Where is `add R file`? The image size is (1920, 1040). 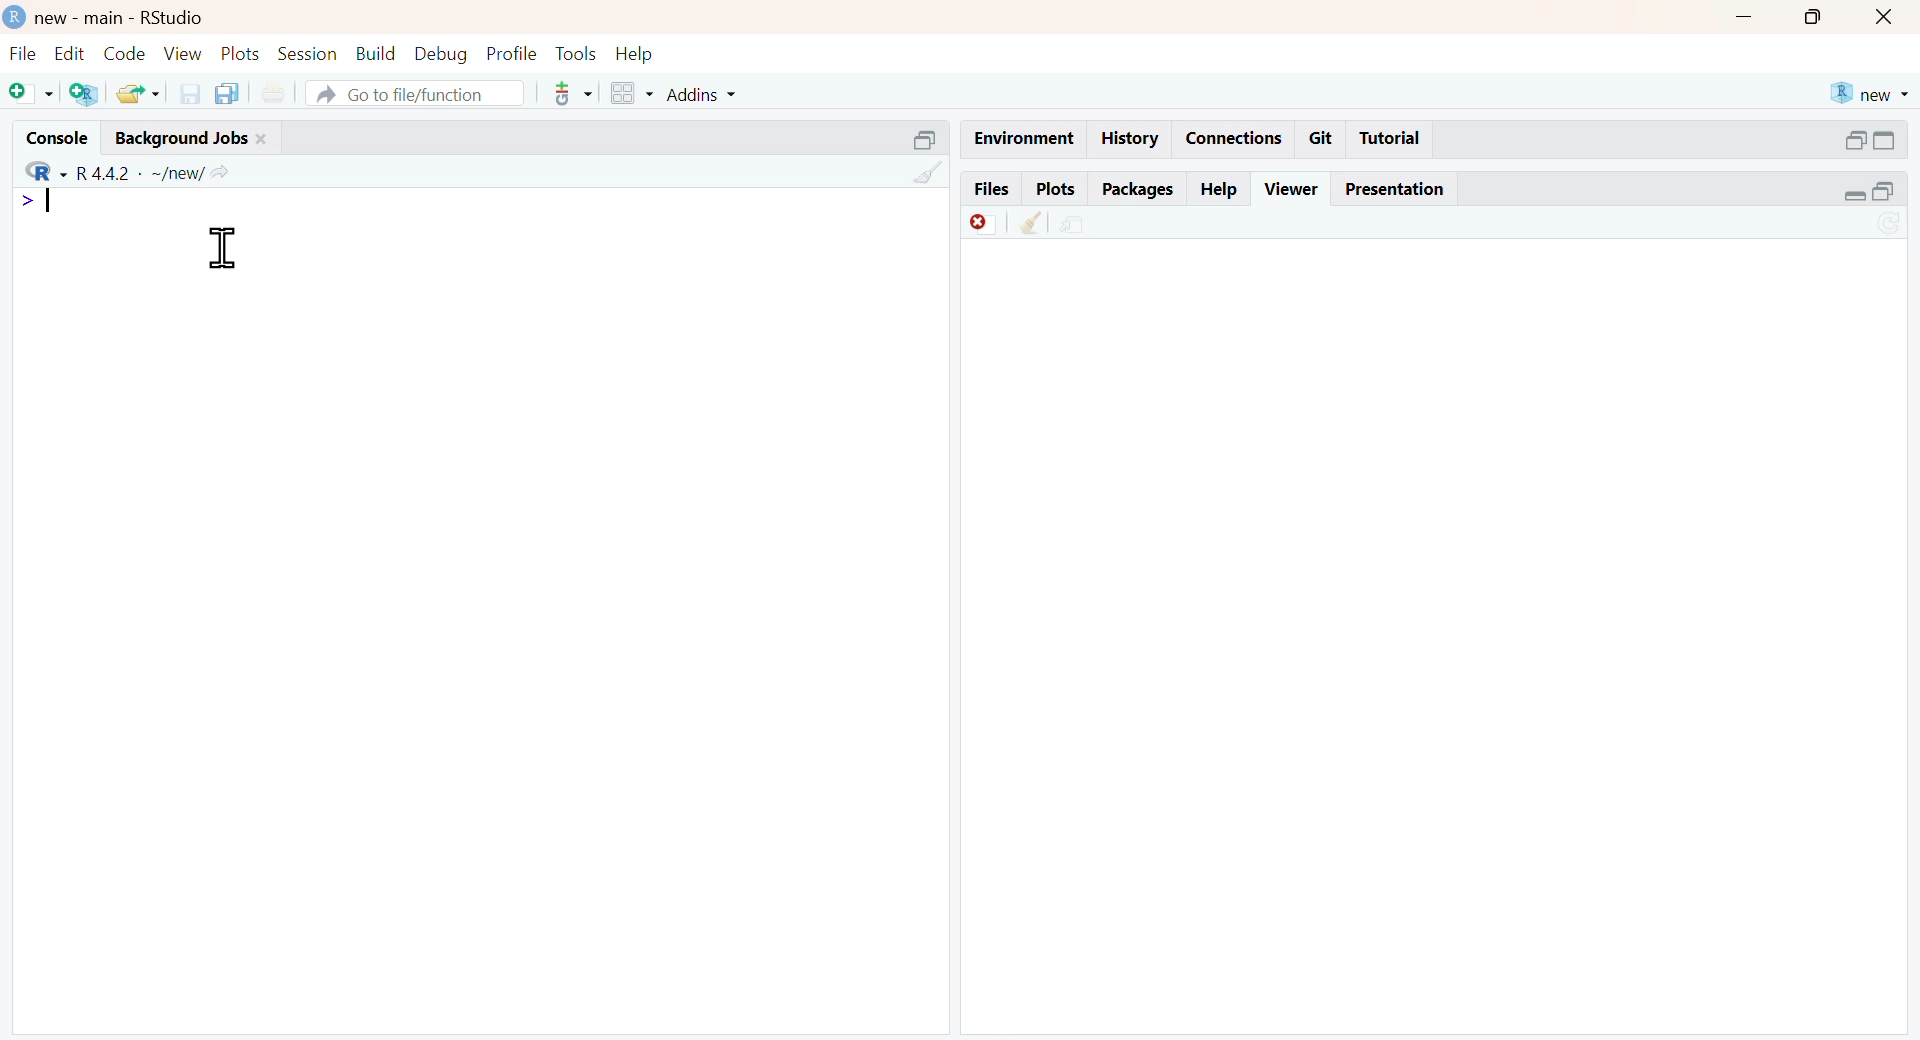 add R file is located at coordinates (84, 95).